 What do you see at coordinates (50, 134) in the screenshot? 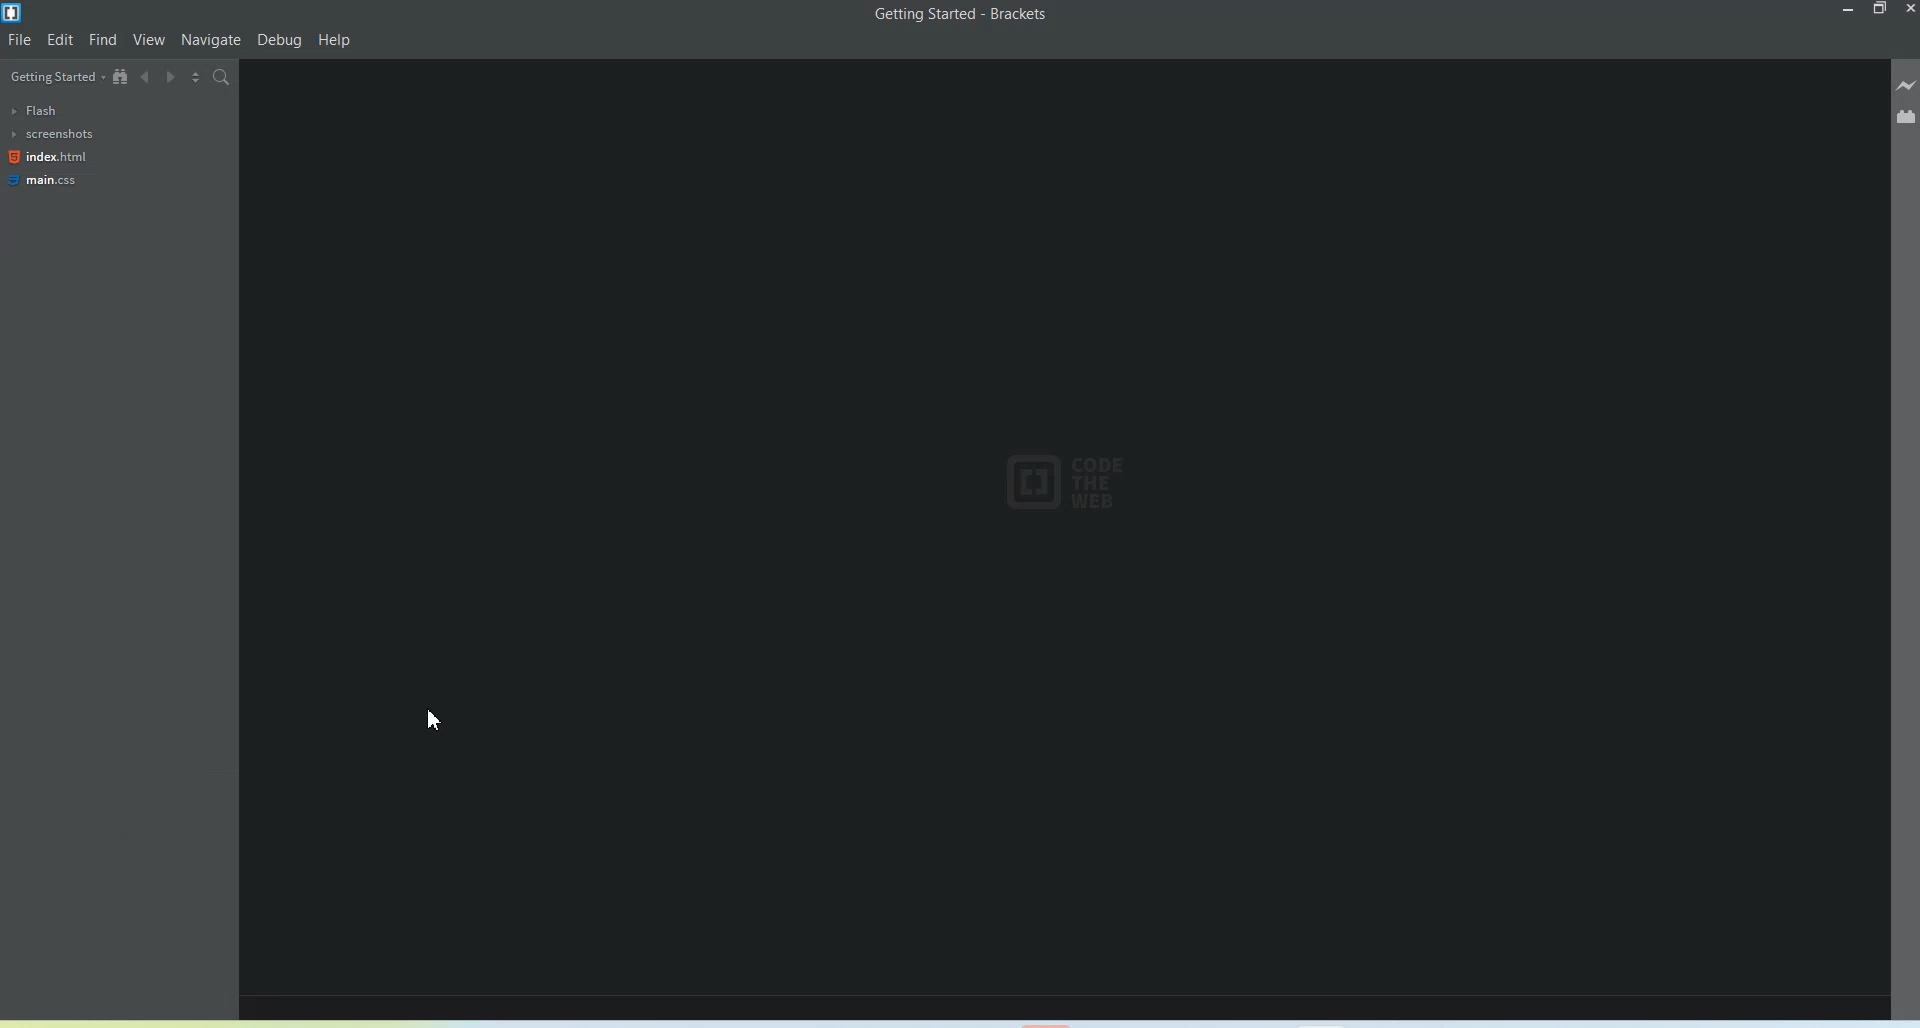
I see `screenshots` at bounding box center [50, 134].